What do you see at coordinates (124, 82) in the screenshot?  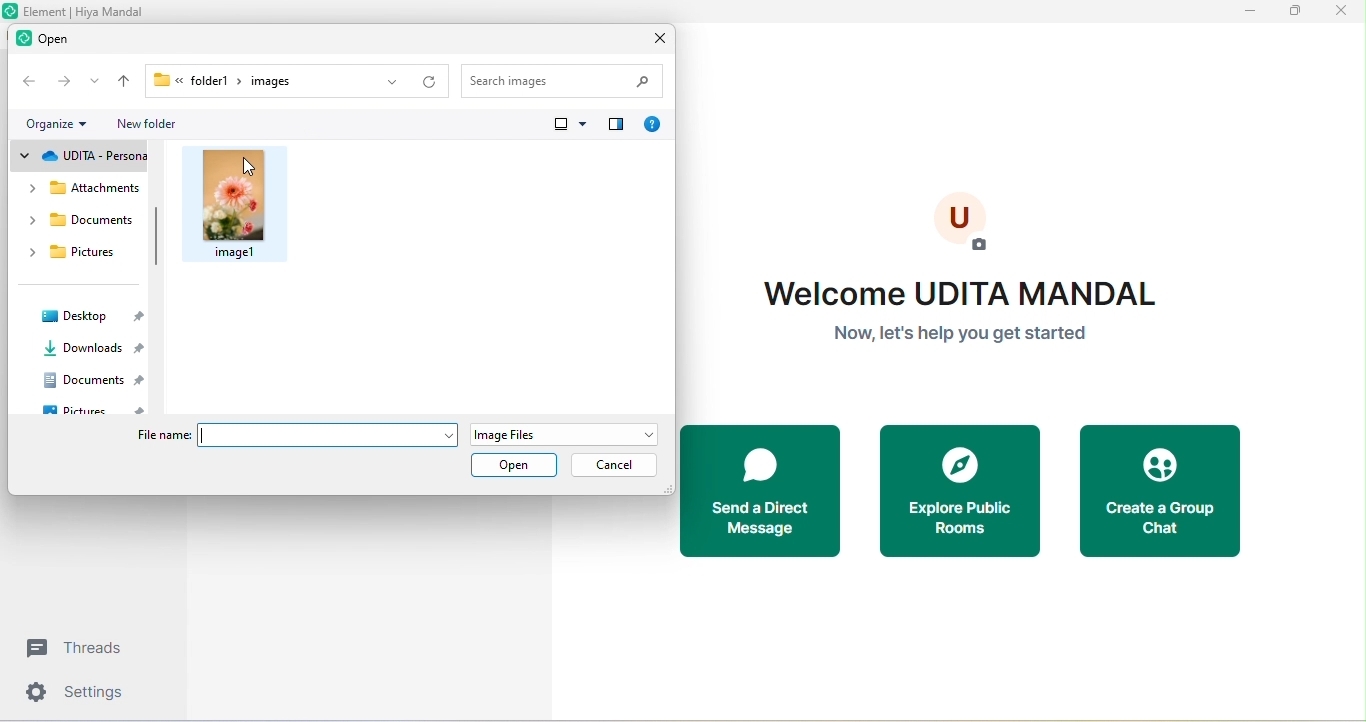 I see `up to desktop` at bounding box center [124, 82].